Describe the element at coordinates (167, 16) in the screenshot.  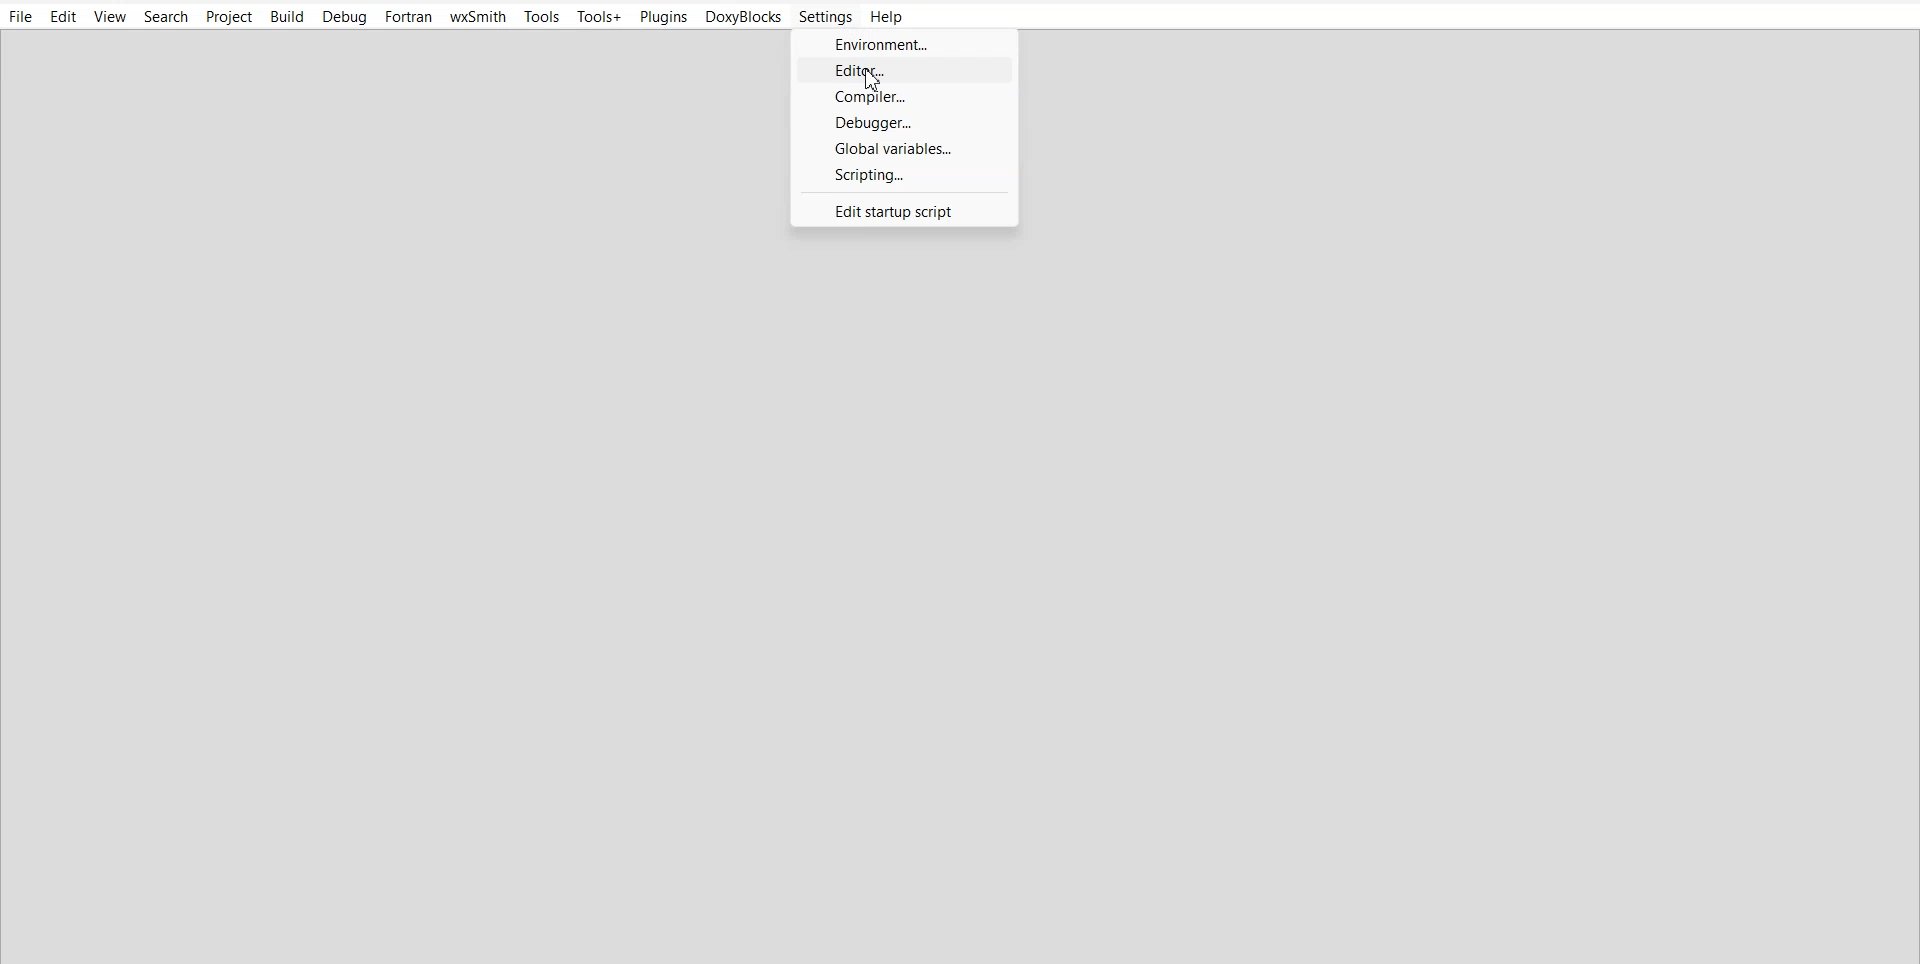
I see `Search` at that location.